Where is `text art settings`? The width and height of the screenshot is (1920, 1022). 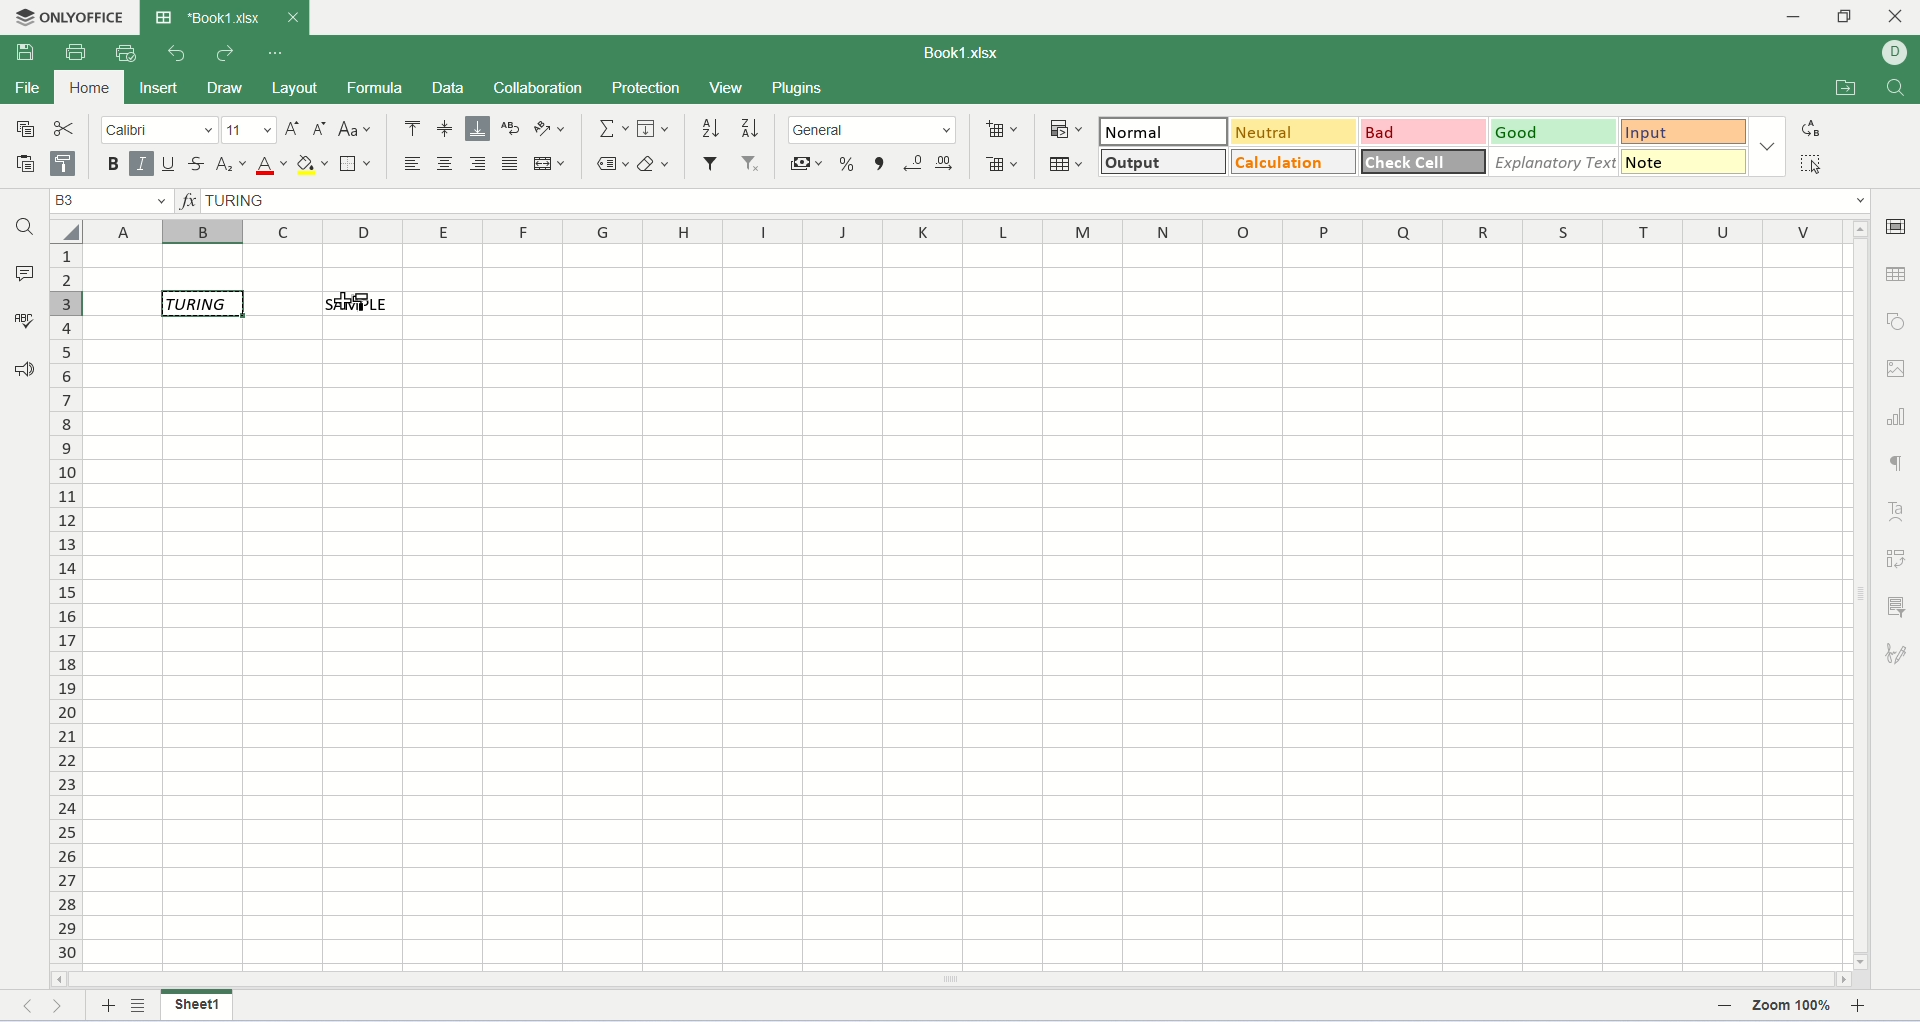 text art settings is located at coordinates (1898, 511).